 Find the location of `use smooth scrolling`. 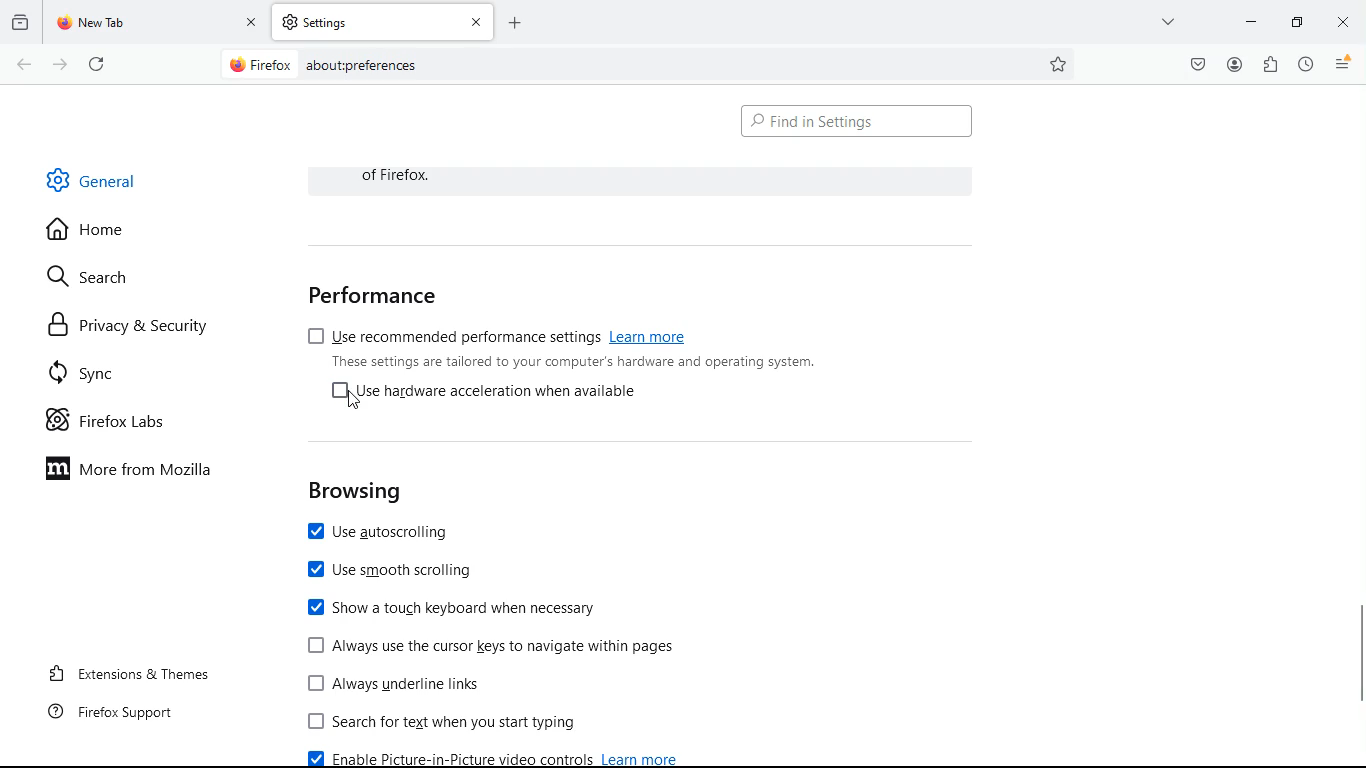

use smooth scrolling is located at coordinates (394, 568).